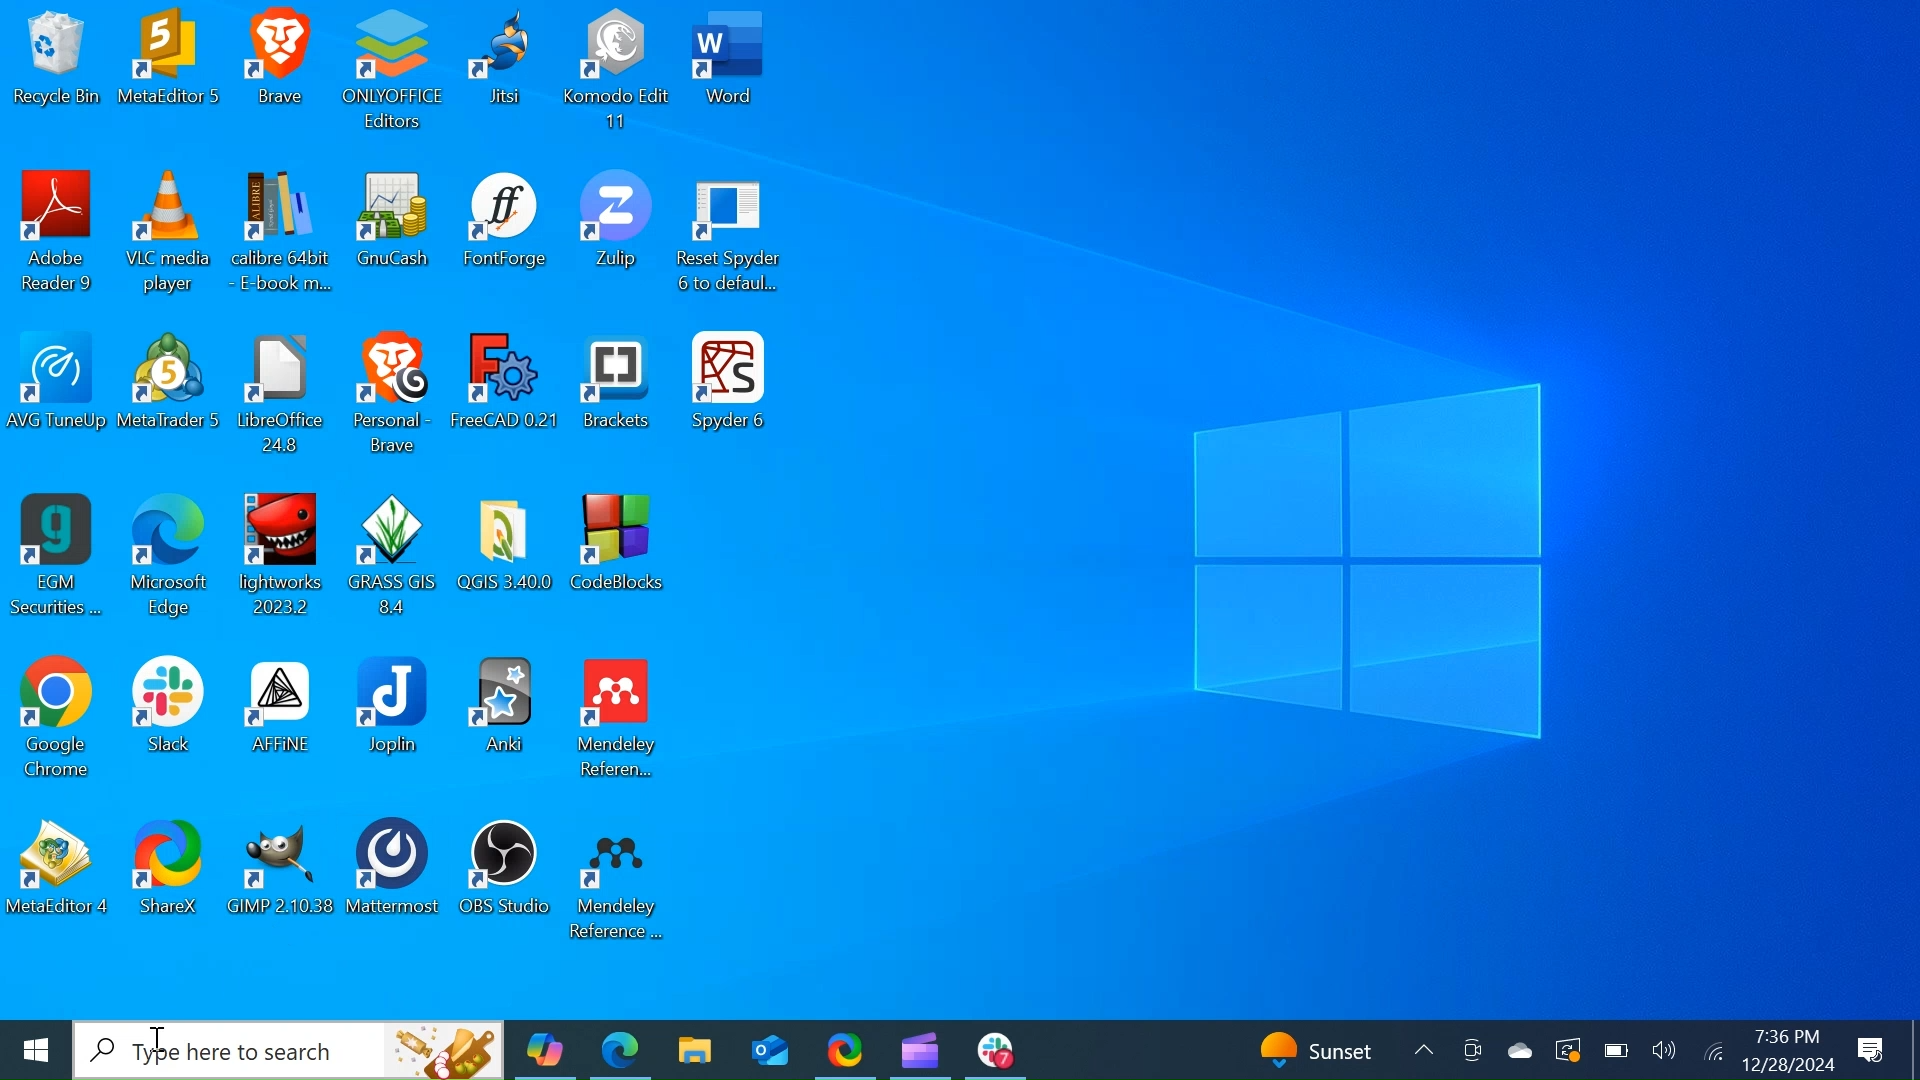  Describe the element at coordinates (389, 395) in the screenshot. I see `Personal Brave Desktop Icon` at that location.